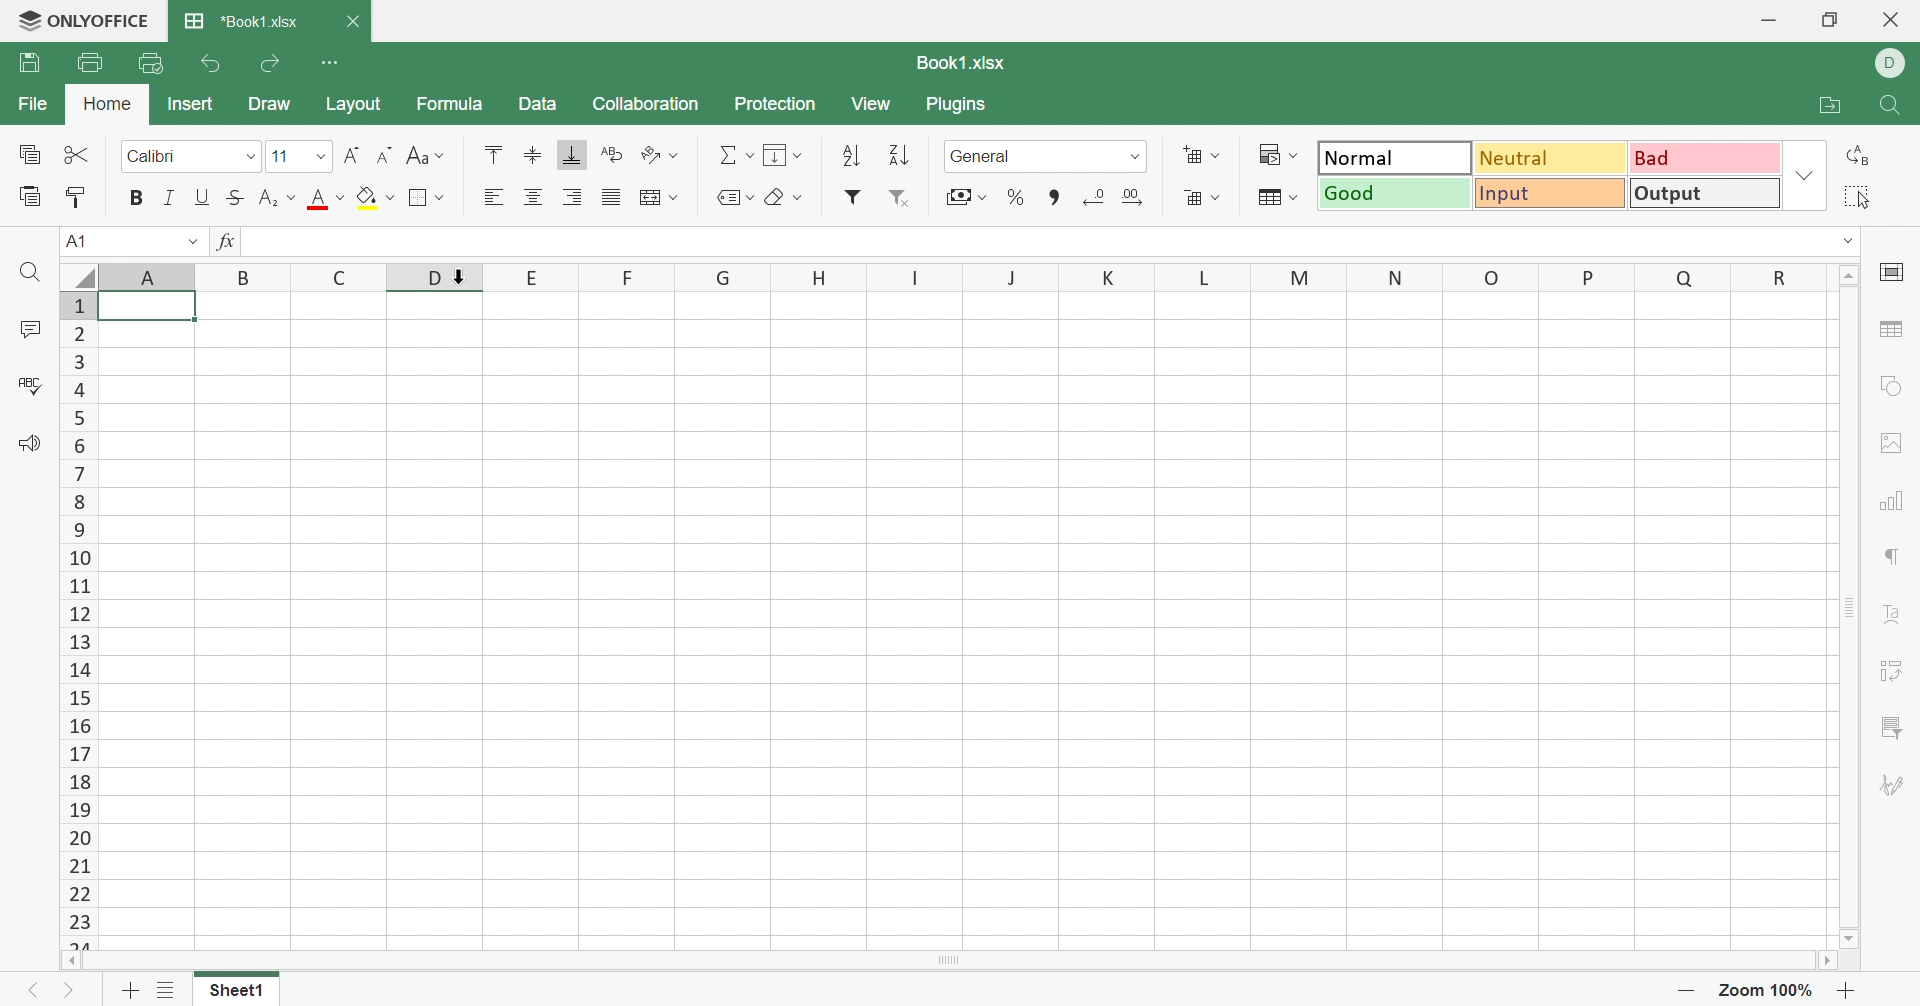 The image size is (1920, 1006). I want to click on Fill, so click(774, 152).